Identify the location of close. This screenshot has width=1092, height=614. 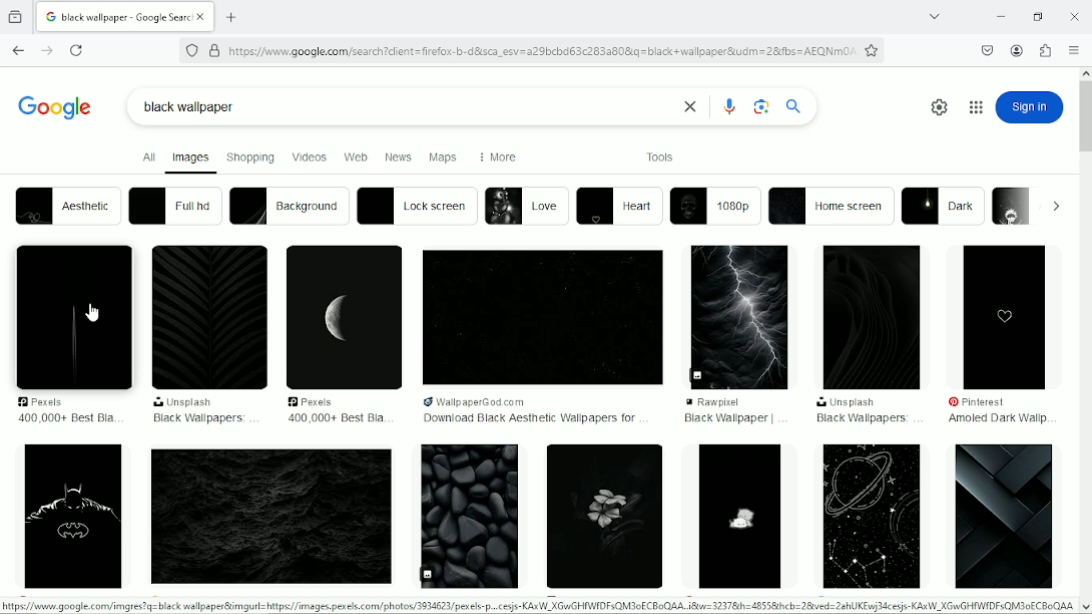
(204, 18).